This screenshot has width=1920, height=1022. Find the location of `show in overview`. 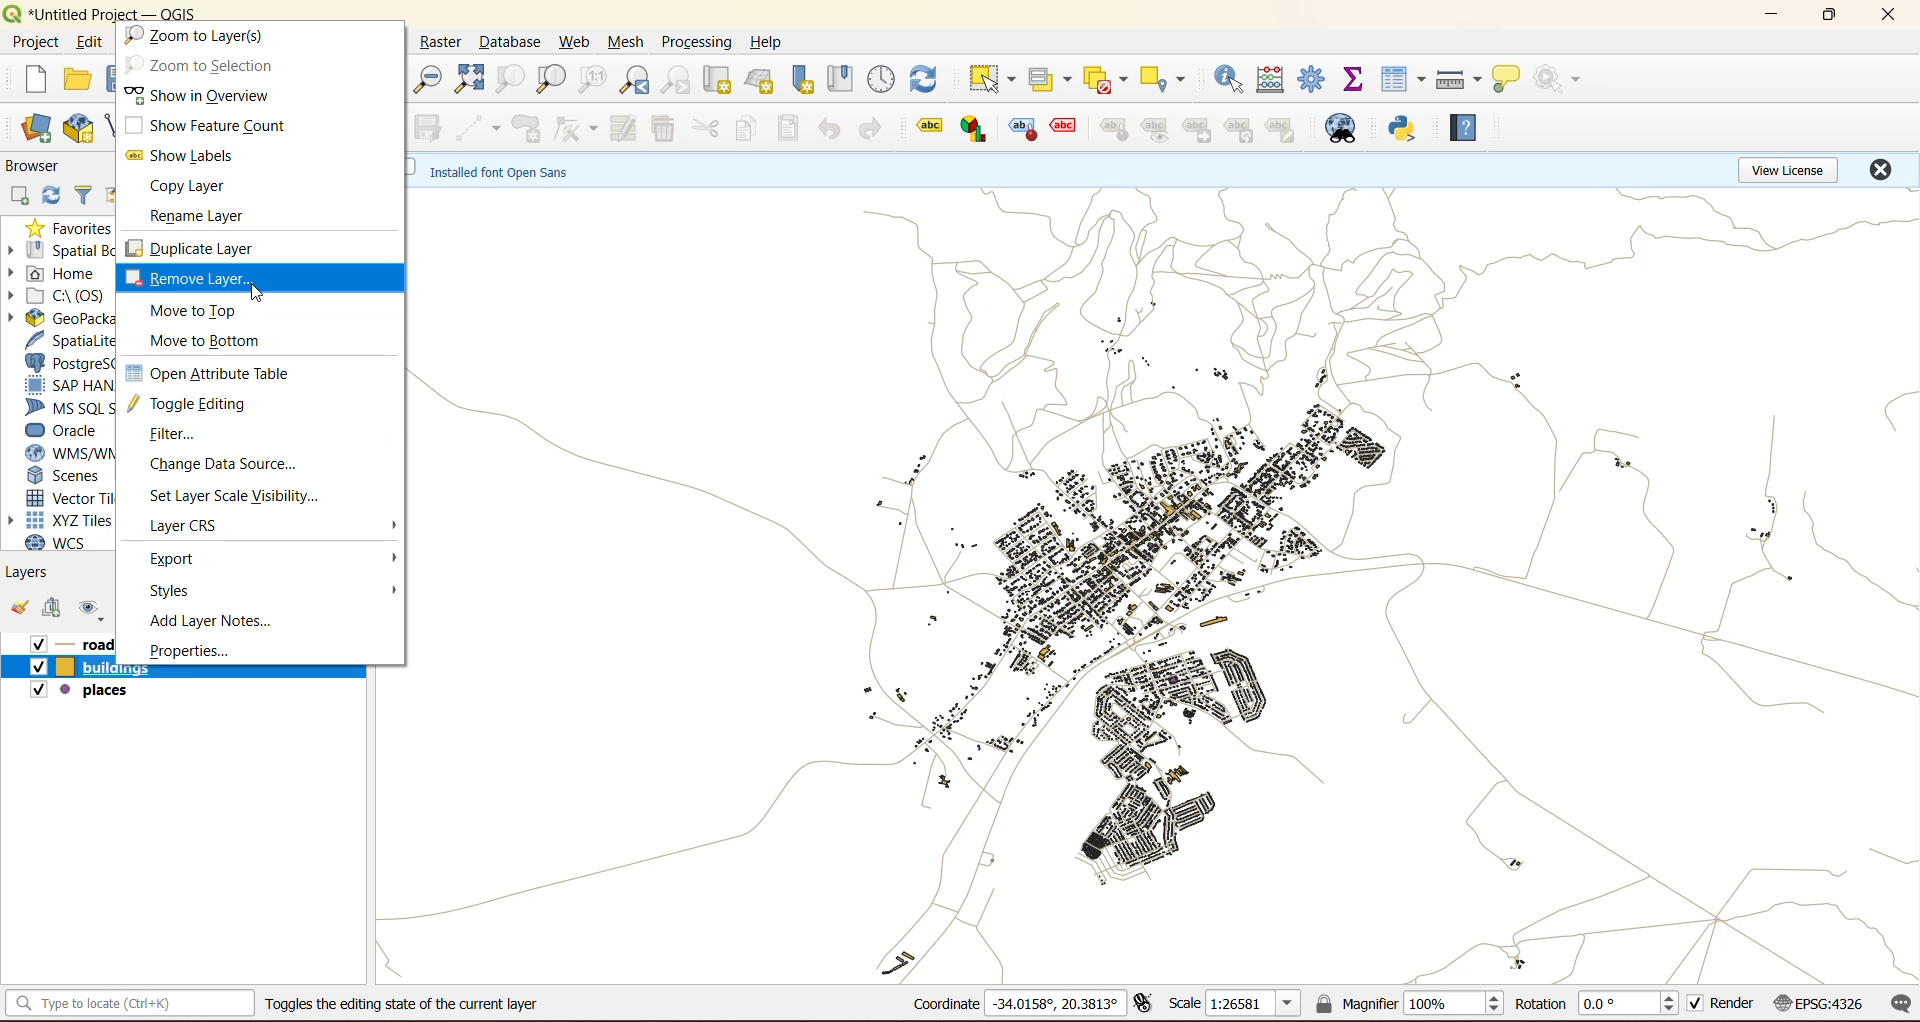

show in overview is located at coordinates (211, 96).